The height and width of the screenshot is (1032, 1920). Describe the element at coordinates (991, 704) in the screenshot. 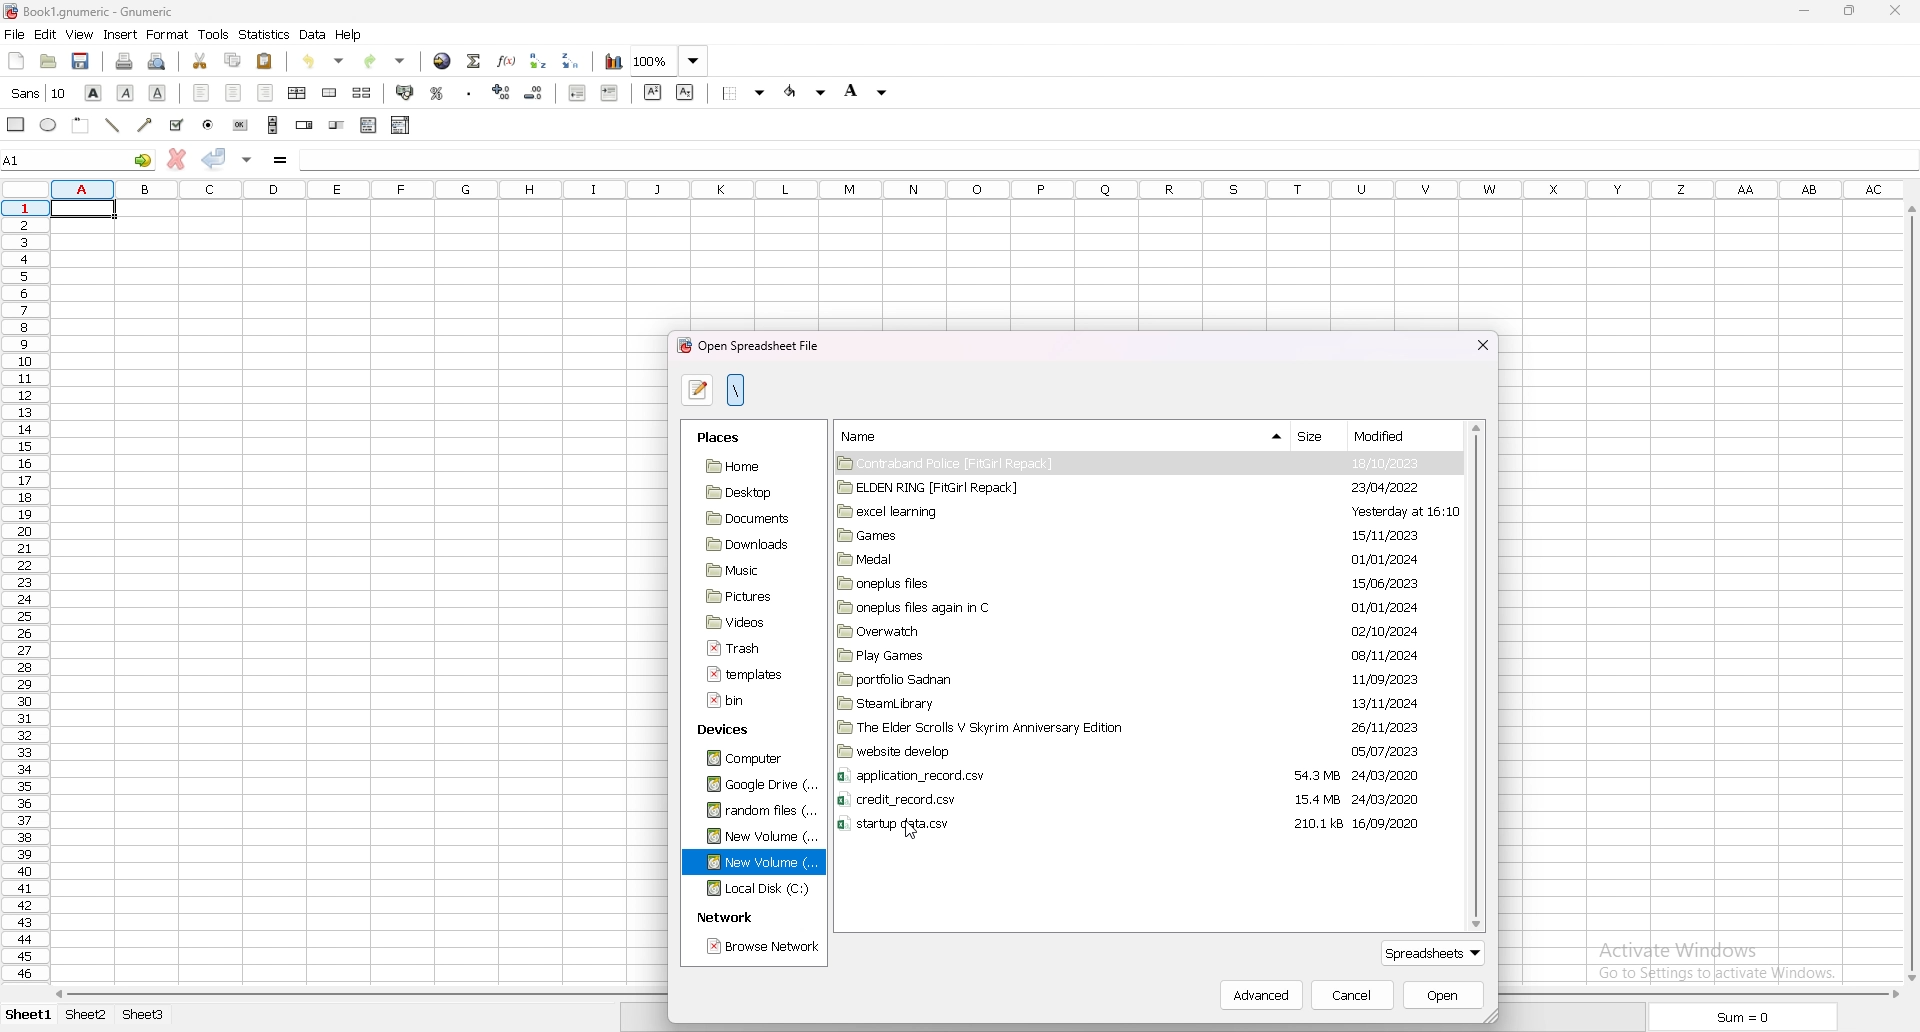

I see `folder` at that location.